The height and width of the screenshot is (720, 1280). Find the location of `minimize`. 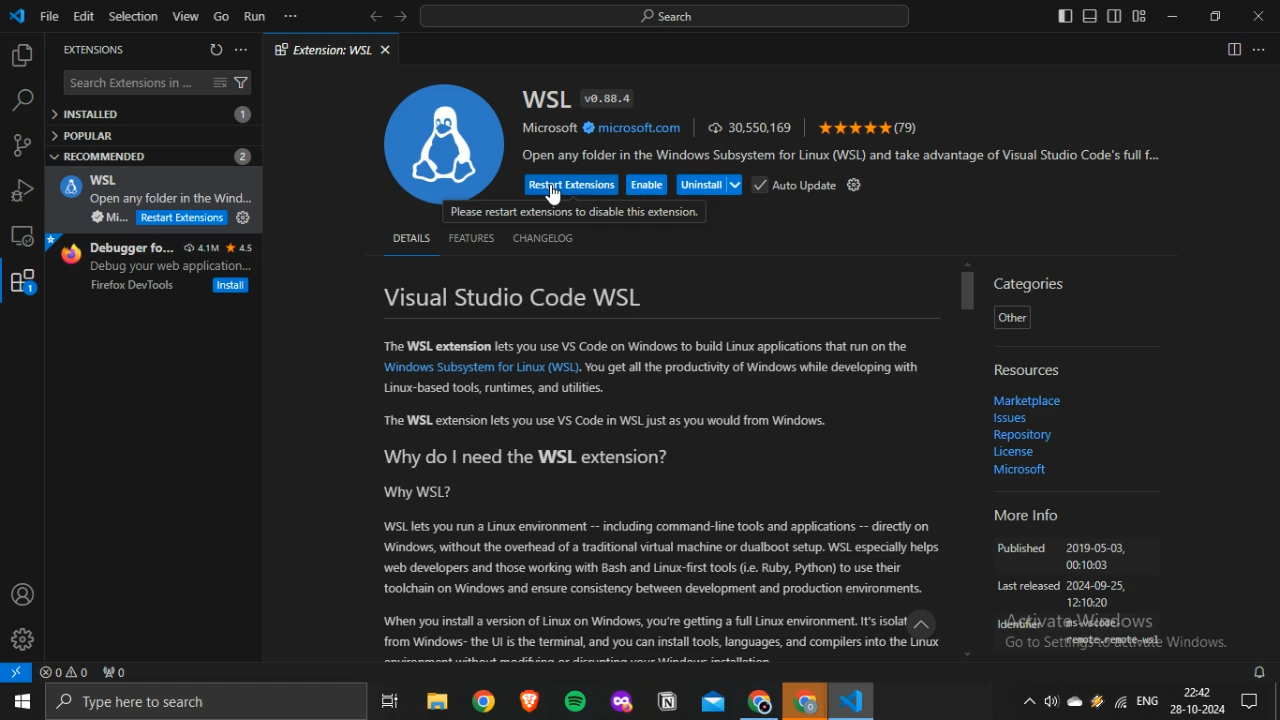

minimize is located at coordinates (1172, 16).